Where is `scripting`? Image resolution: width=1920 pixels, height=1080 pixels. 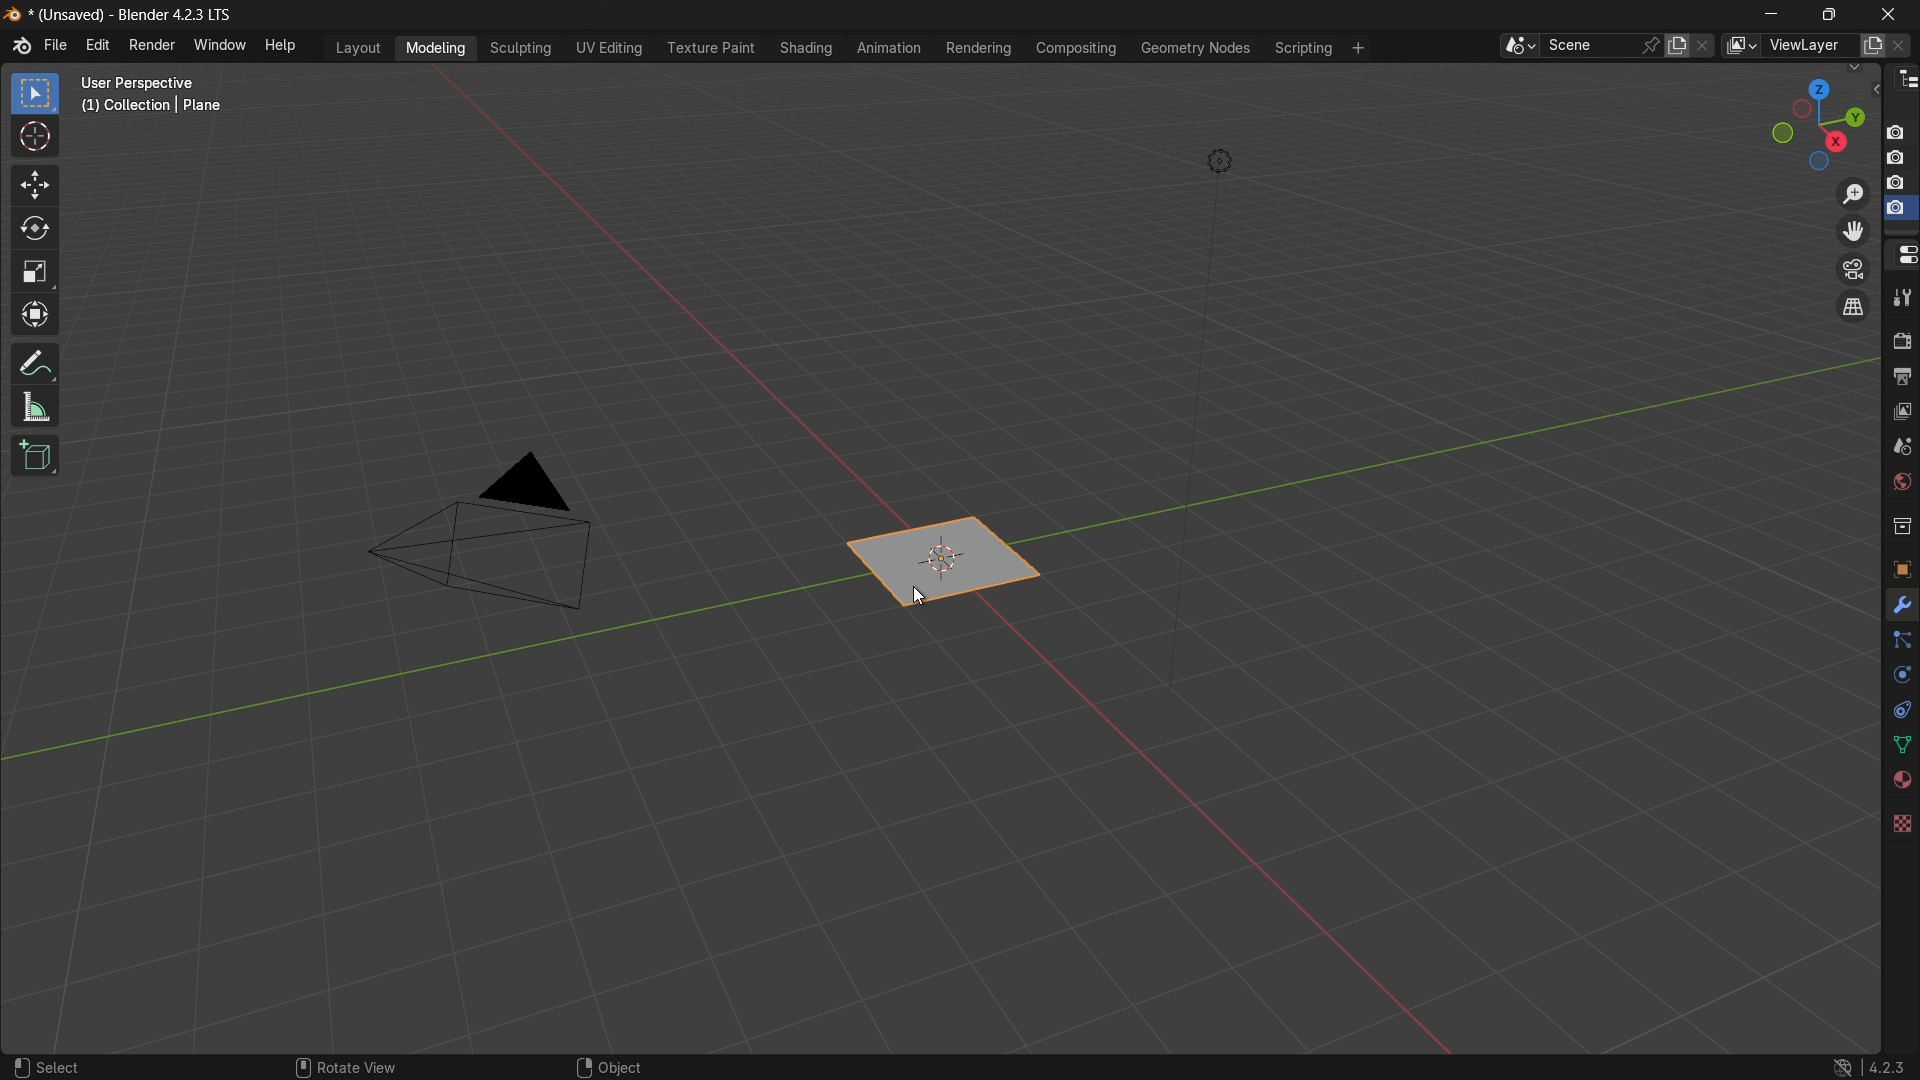
scripting is located at coordinates (1300, 49).